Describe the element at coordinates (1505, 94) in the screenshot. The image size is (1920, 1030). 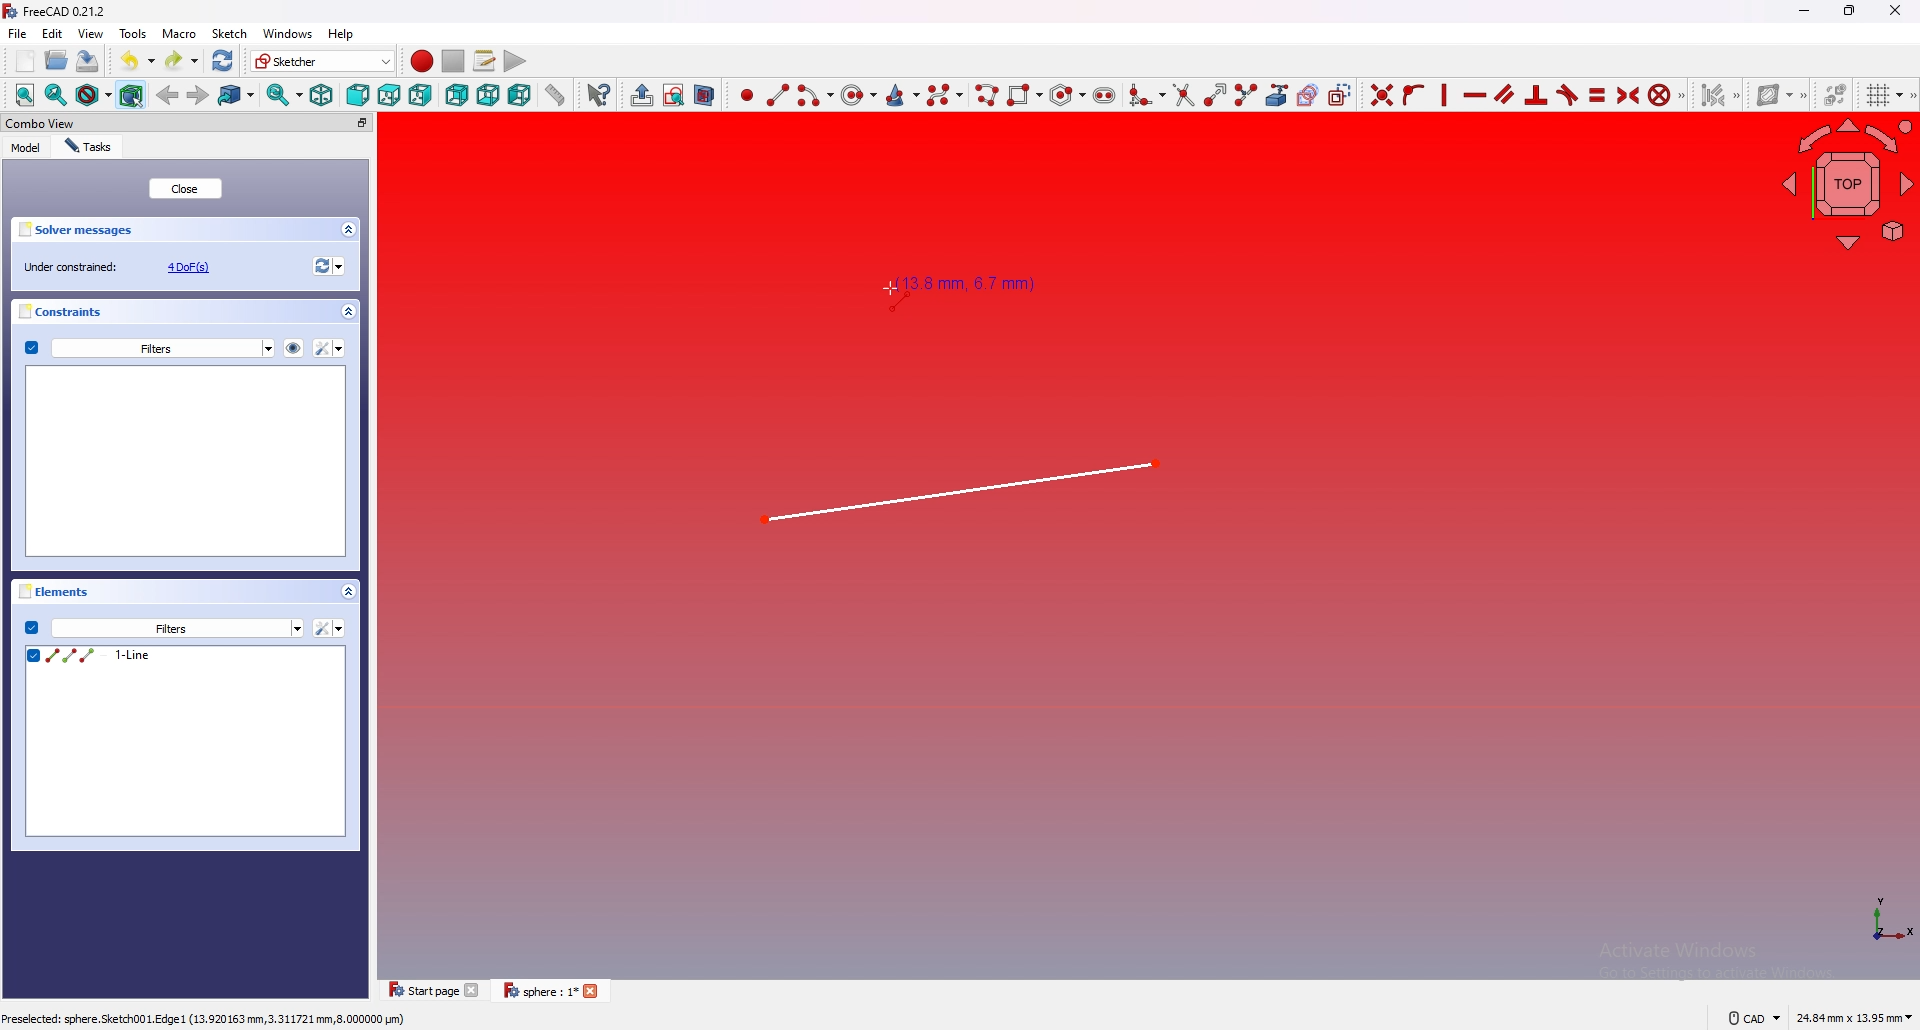
I see `Constrain parallel` at that location.